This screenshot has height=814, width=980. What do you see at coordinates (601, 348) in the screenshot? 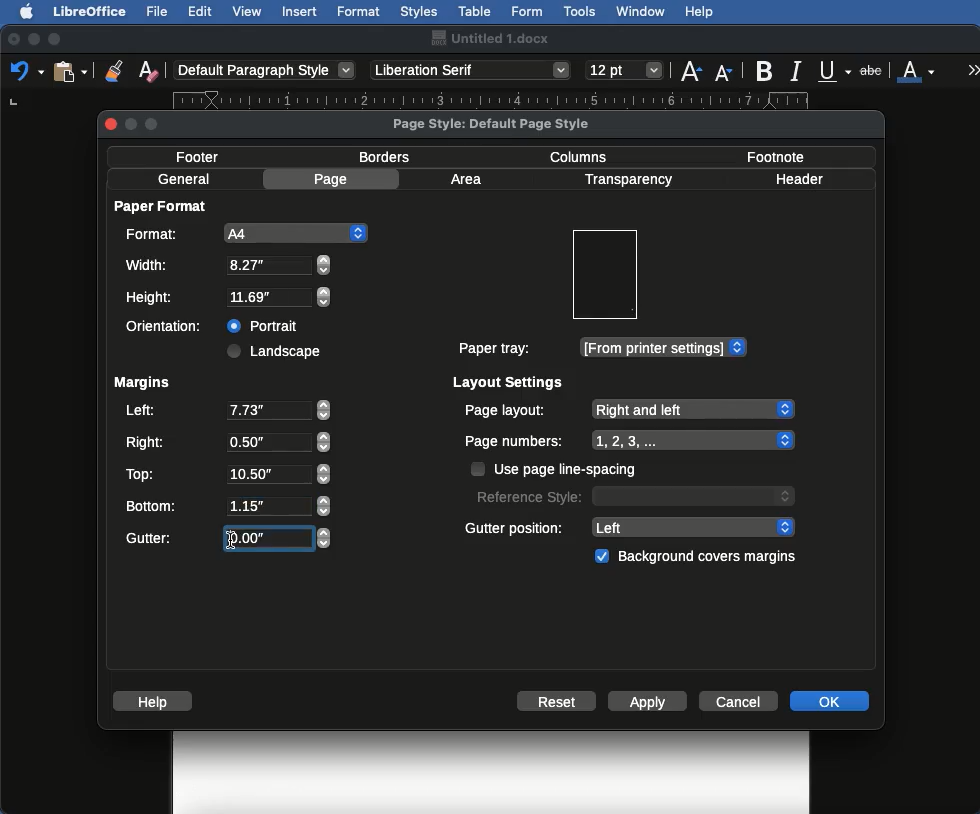
I see `Paper tray` at bounding box center [601, 348].